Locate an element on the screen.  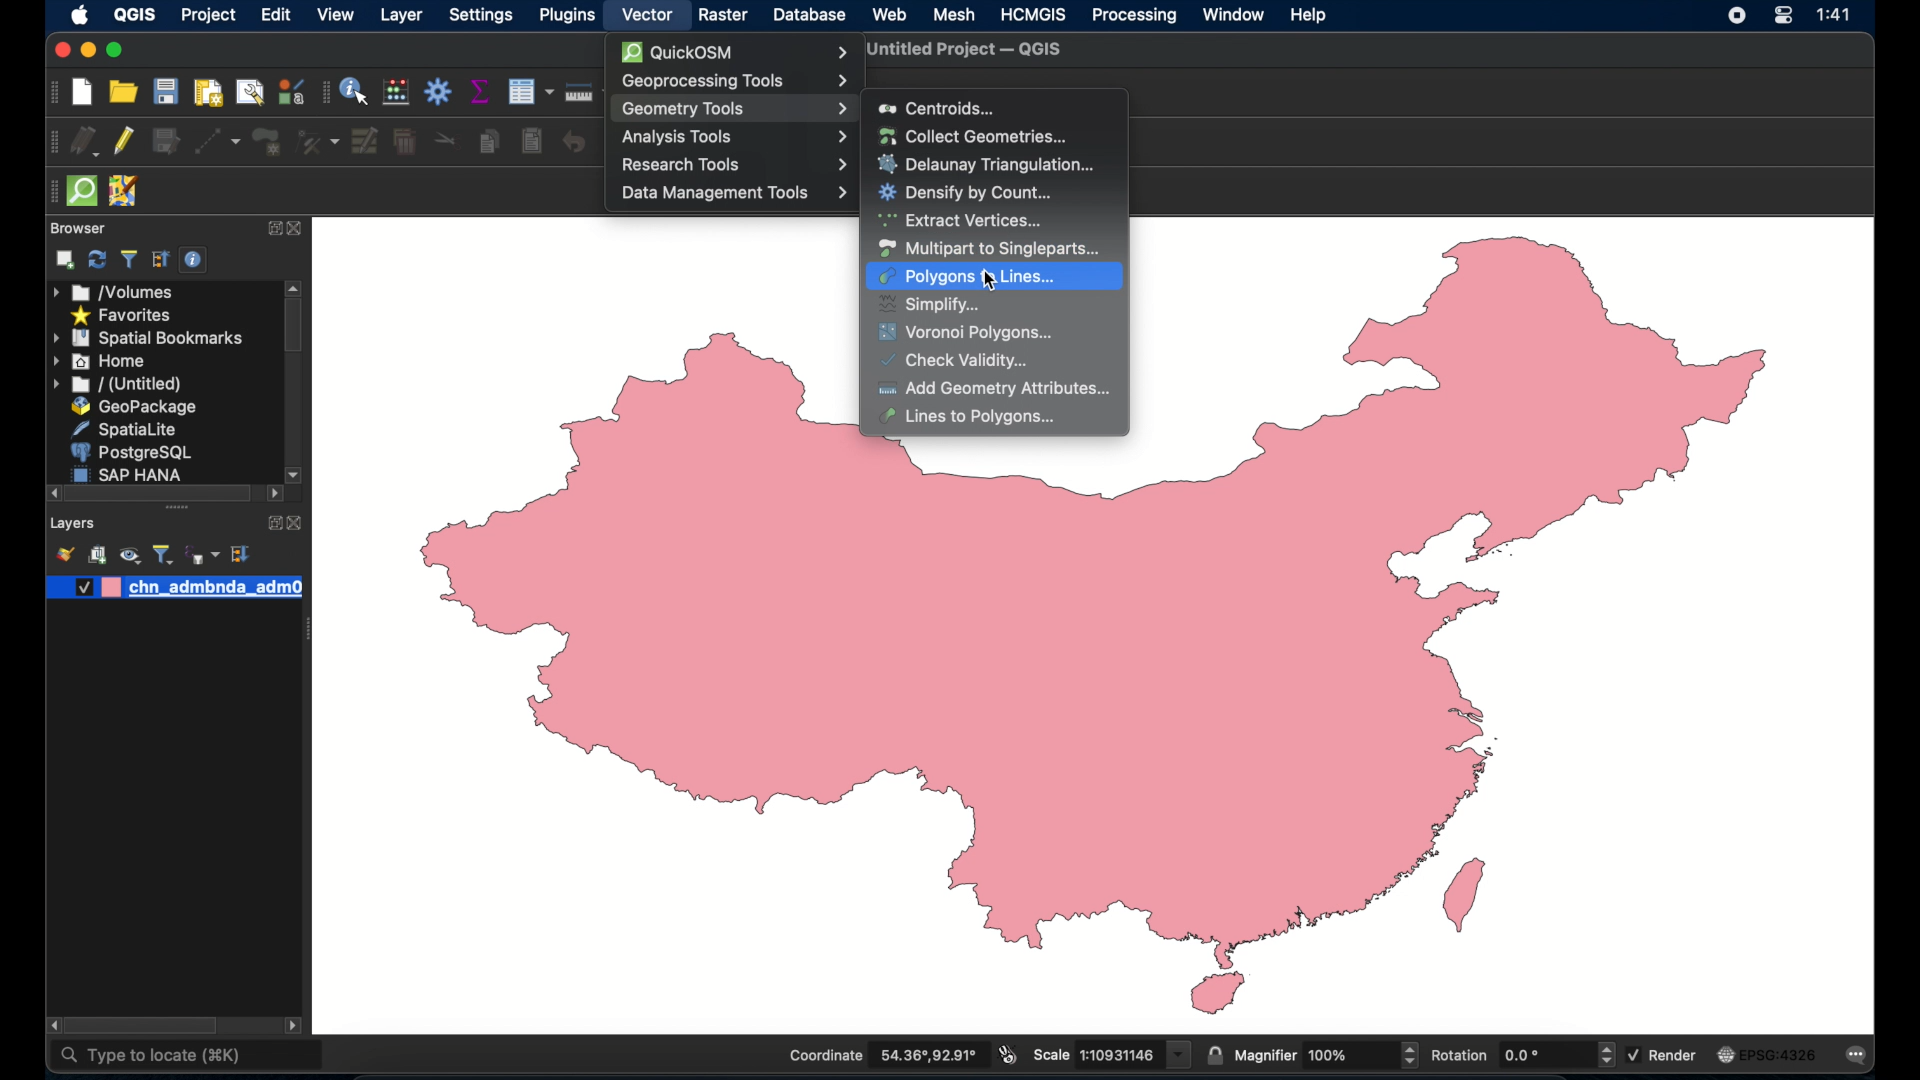
add selected layers is located at coordinates (66, 260).